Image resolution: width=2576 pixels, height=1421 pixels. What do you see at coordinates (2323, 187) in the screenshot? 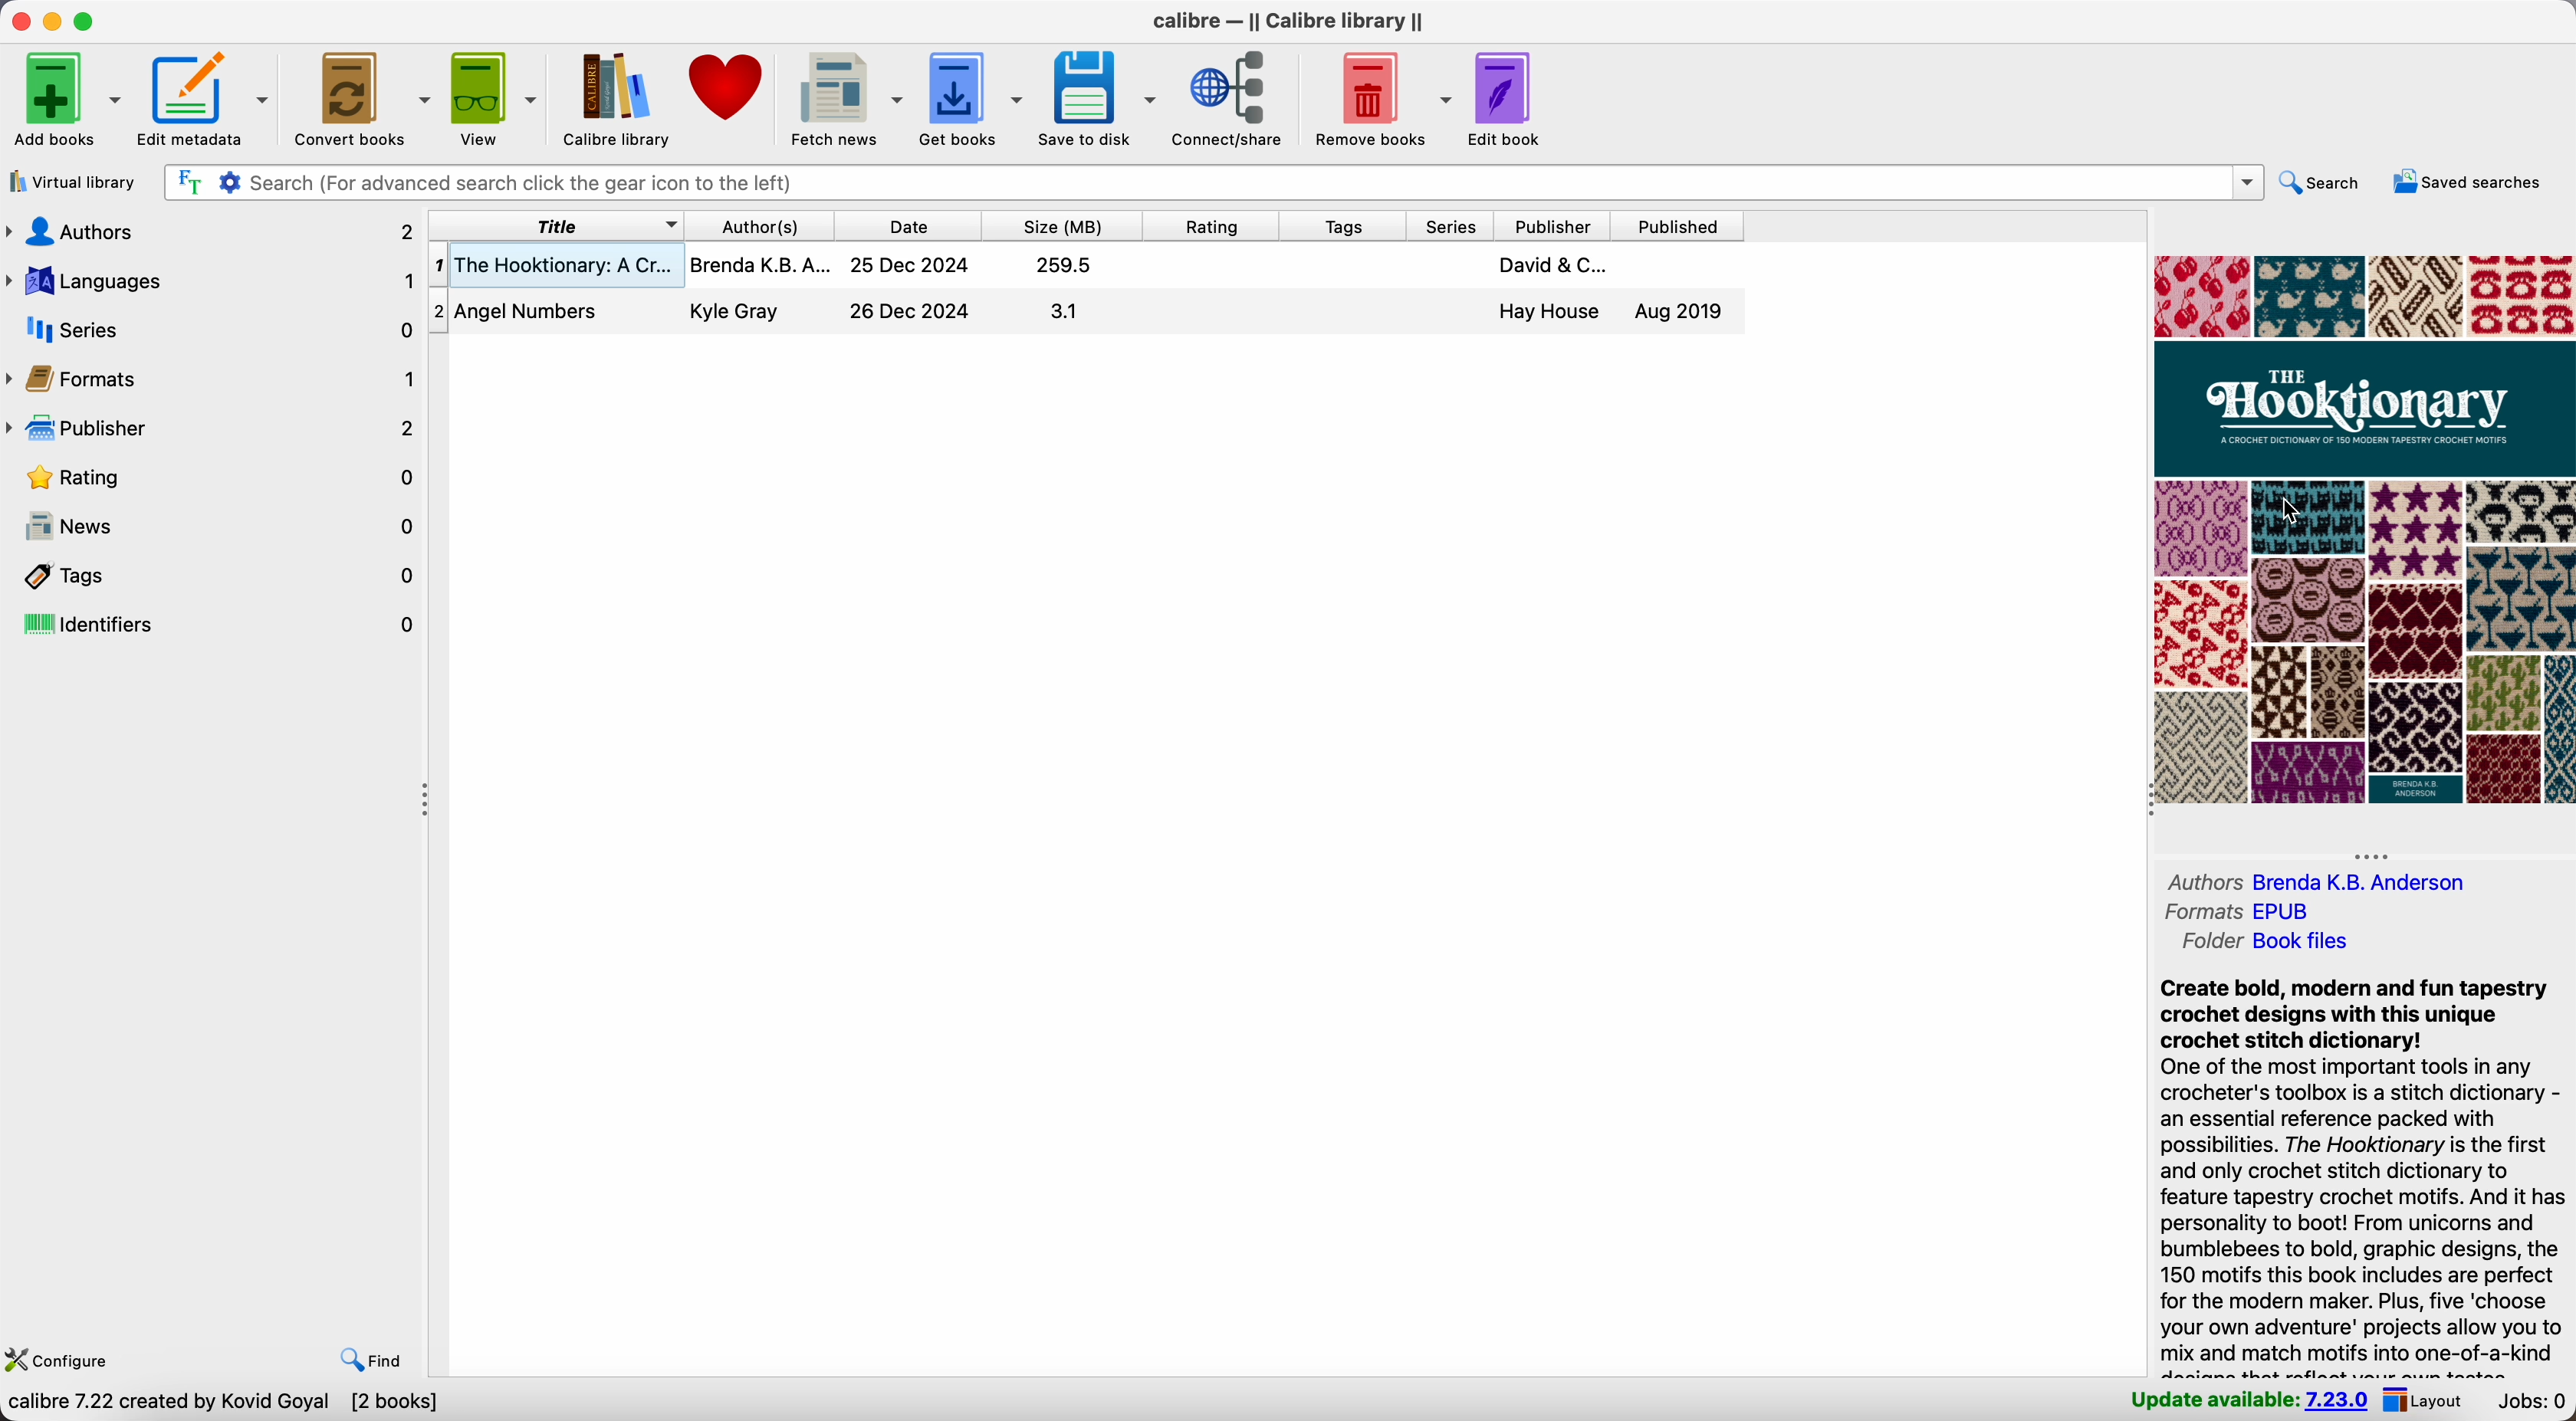
I see `search` at bounding box center [2323, 187].